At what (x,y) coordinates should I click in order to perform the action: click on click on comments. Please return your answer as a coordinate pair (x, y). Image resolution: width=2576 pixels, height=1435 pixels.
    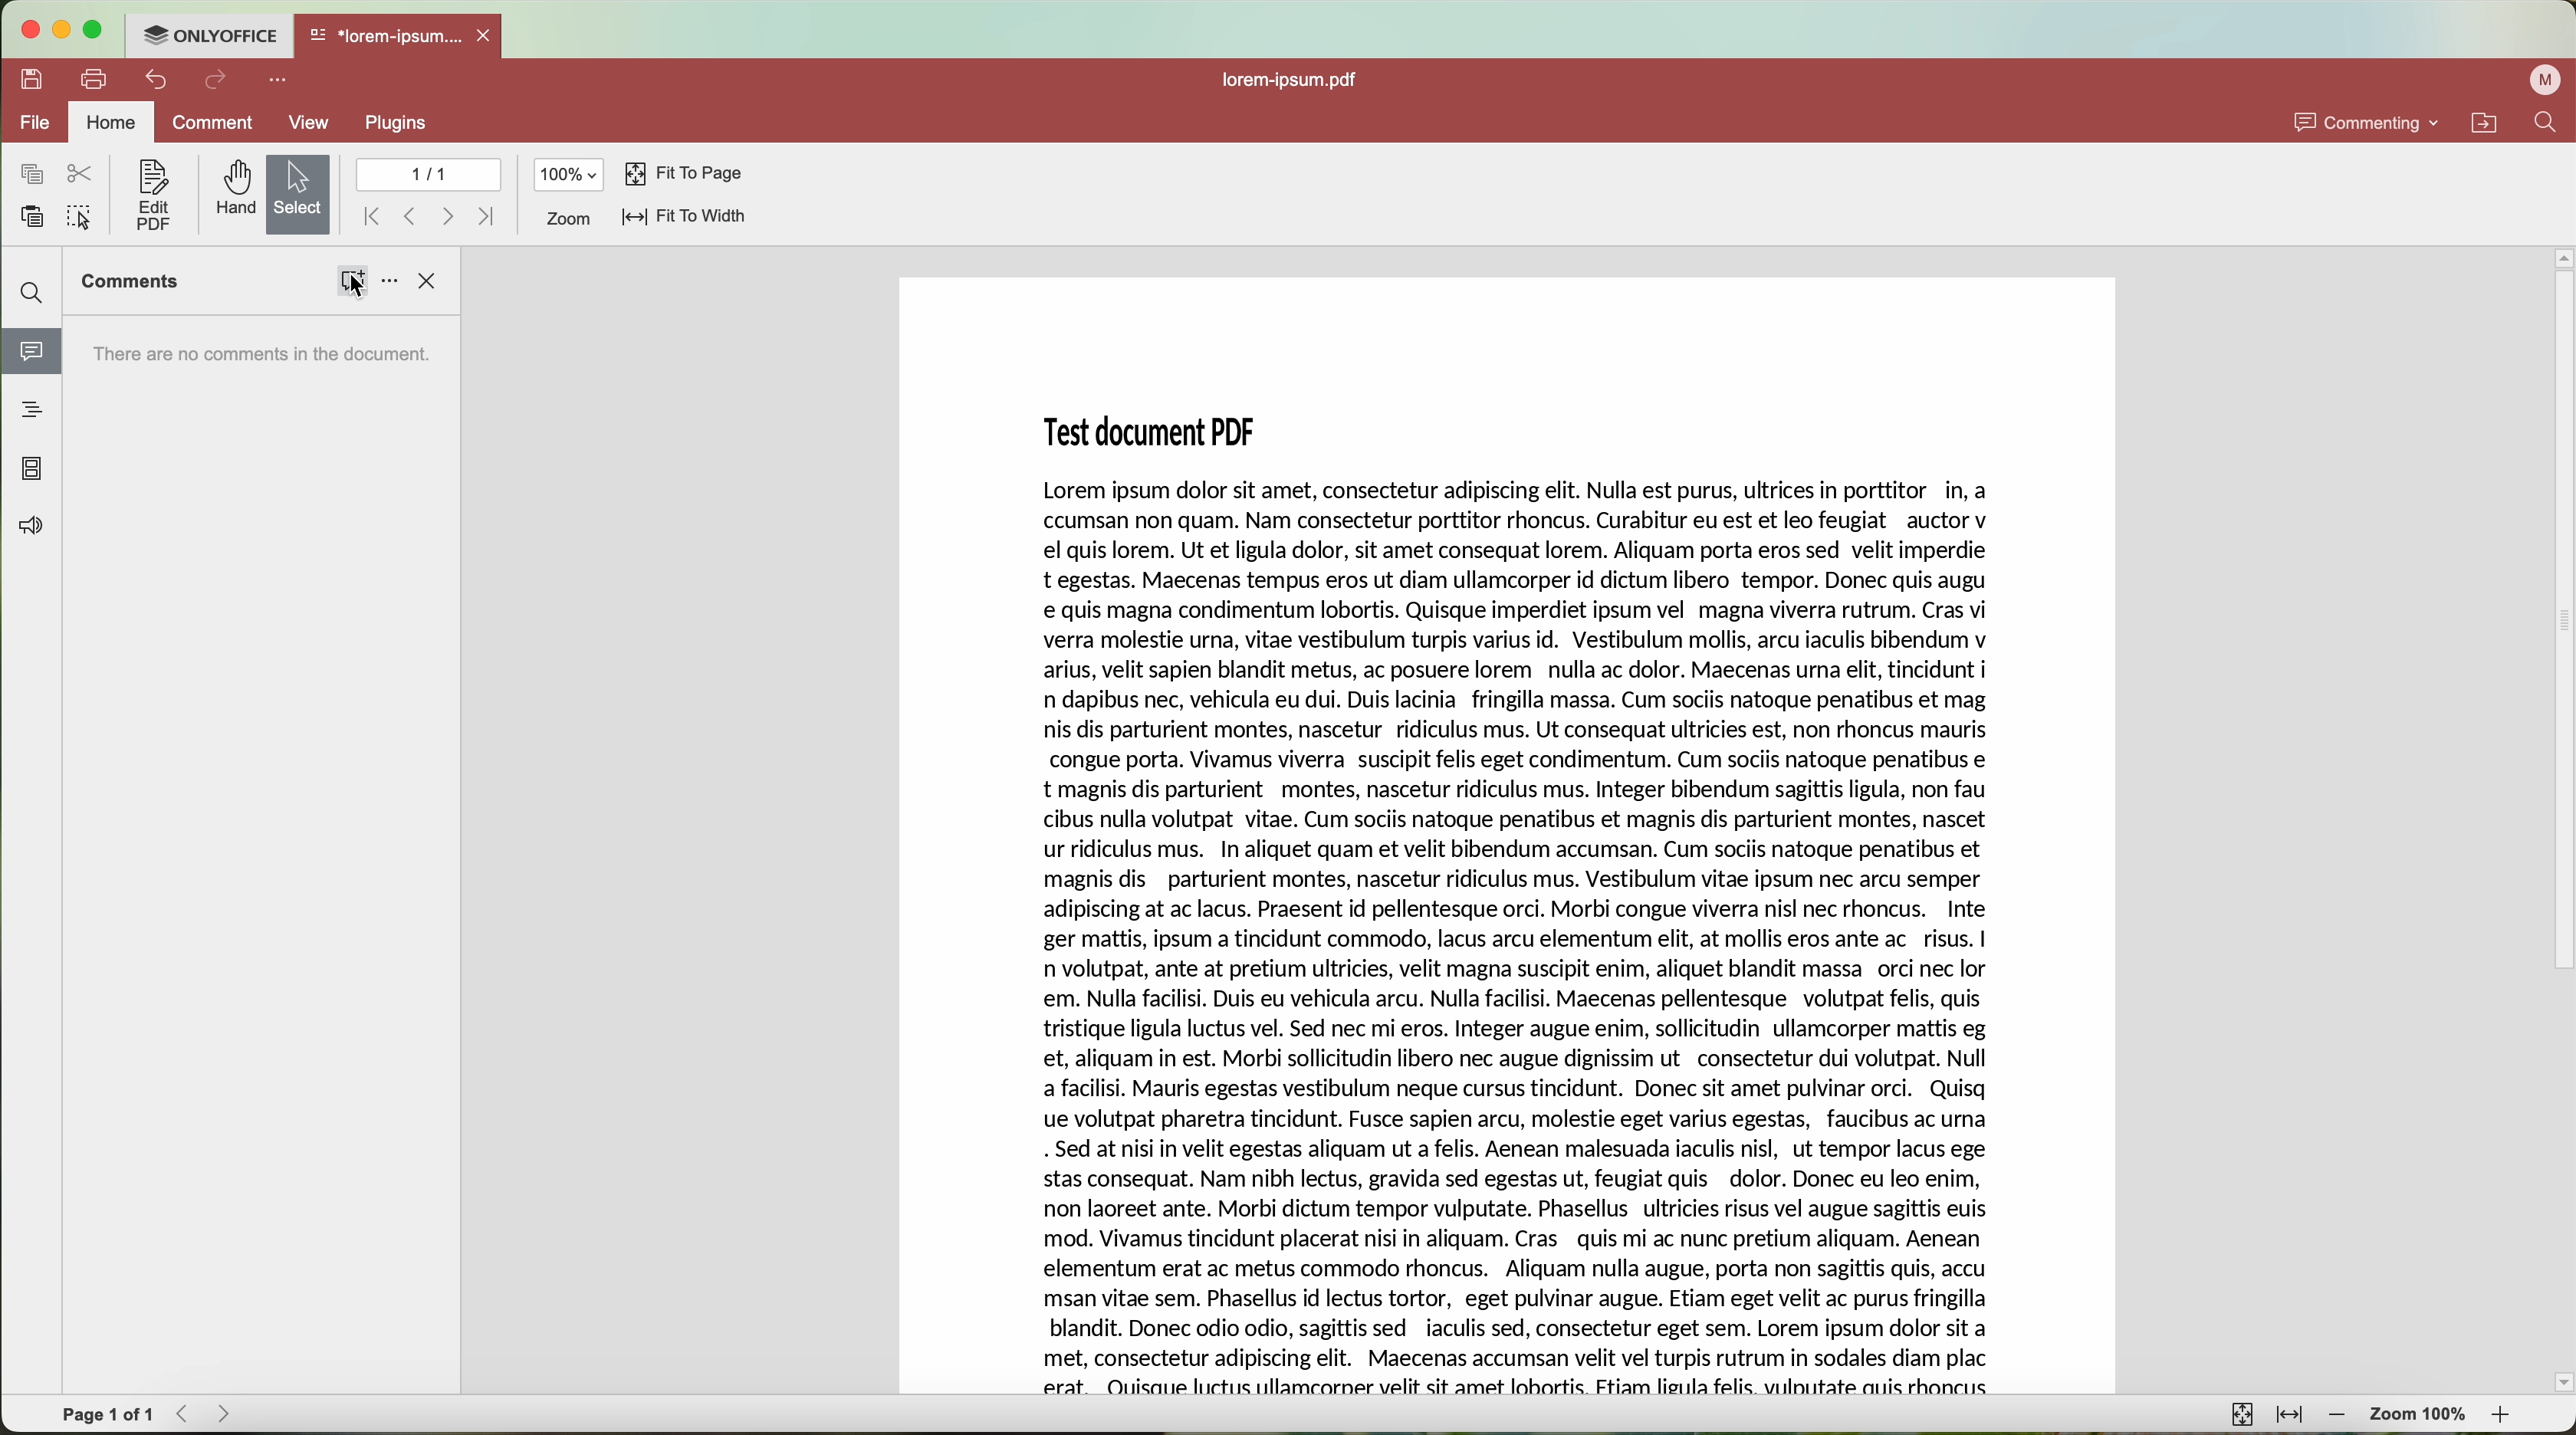
    Looking at the image, I should click on (352, 283).